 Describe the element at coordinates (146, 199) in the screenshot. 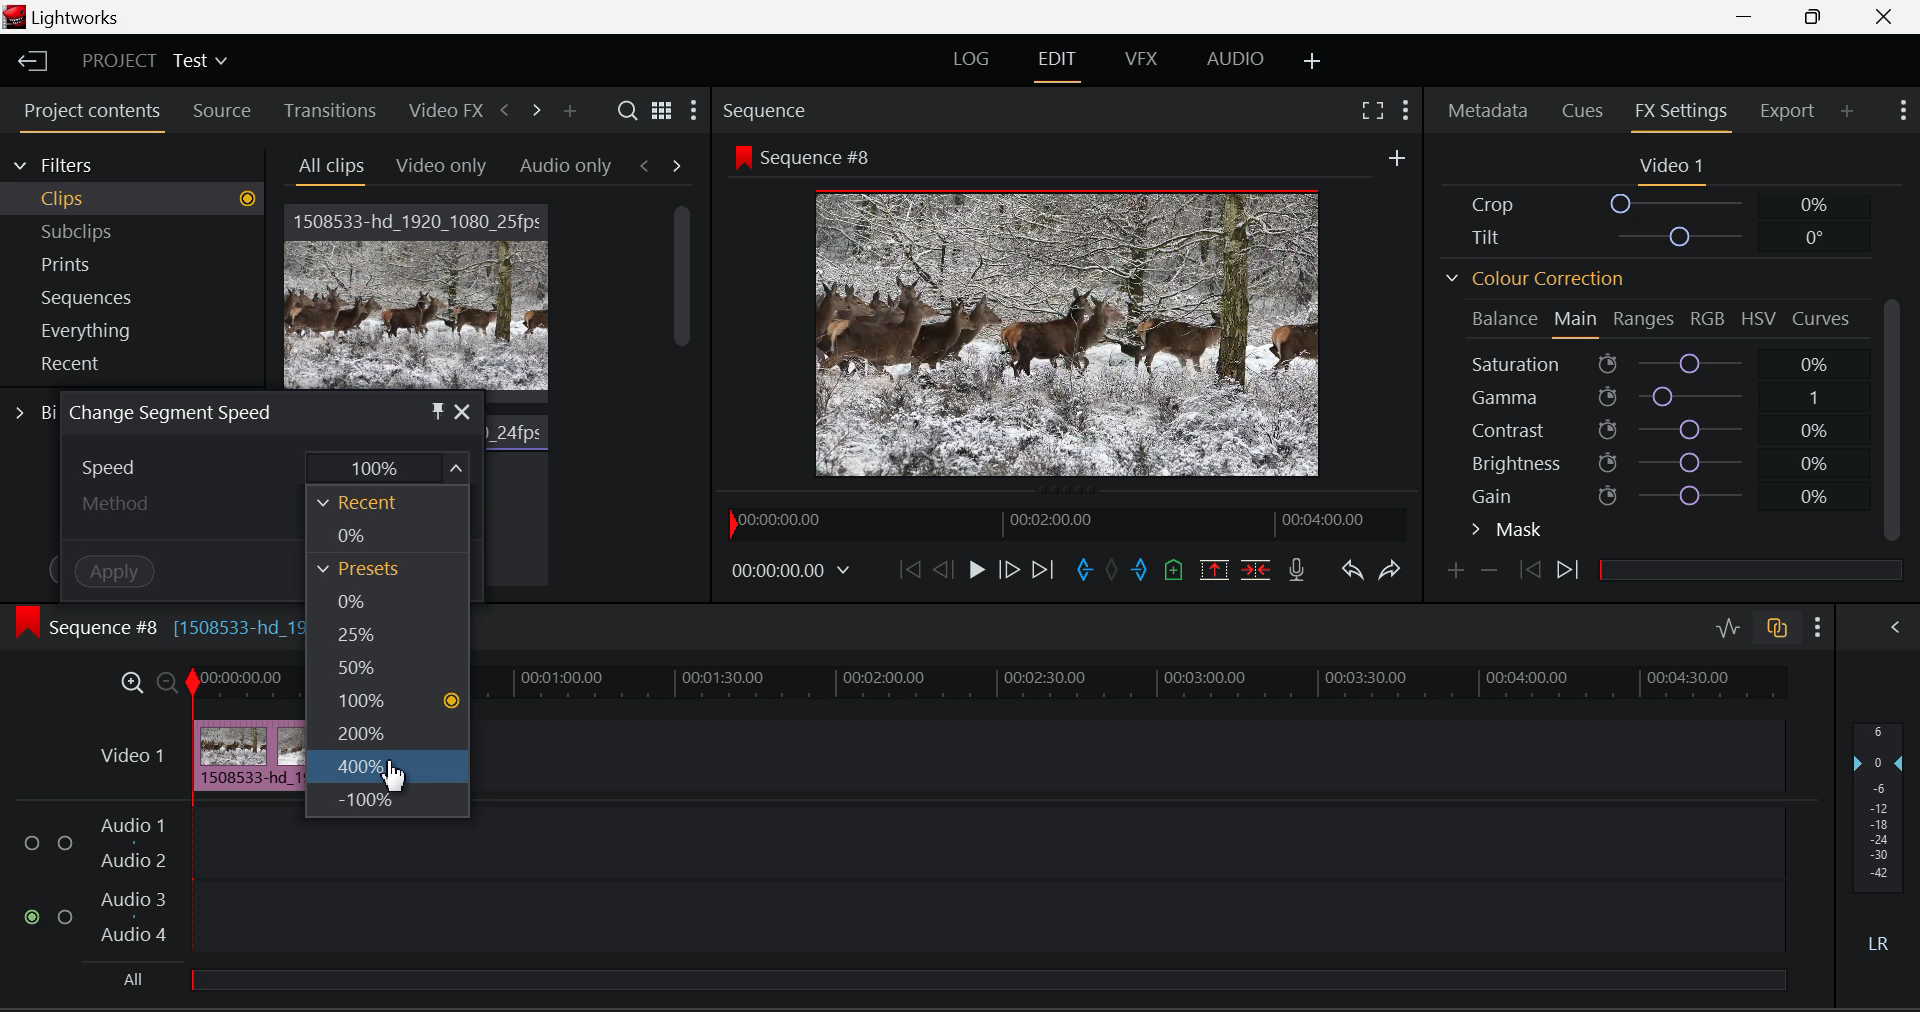

I see `Clips filter Selected` at that location.